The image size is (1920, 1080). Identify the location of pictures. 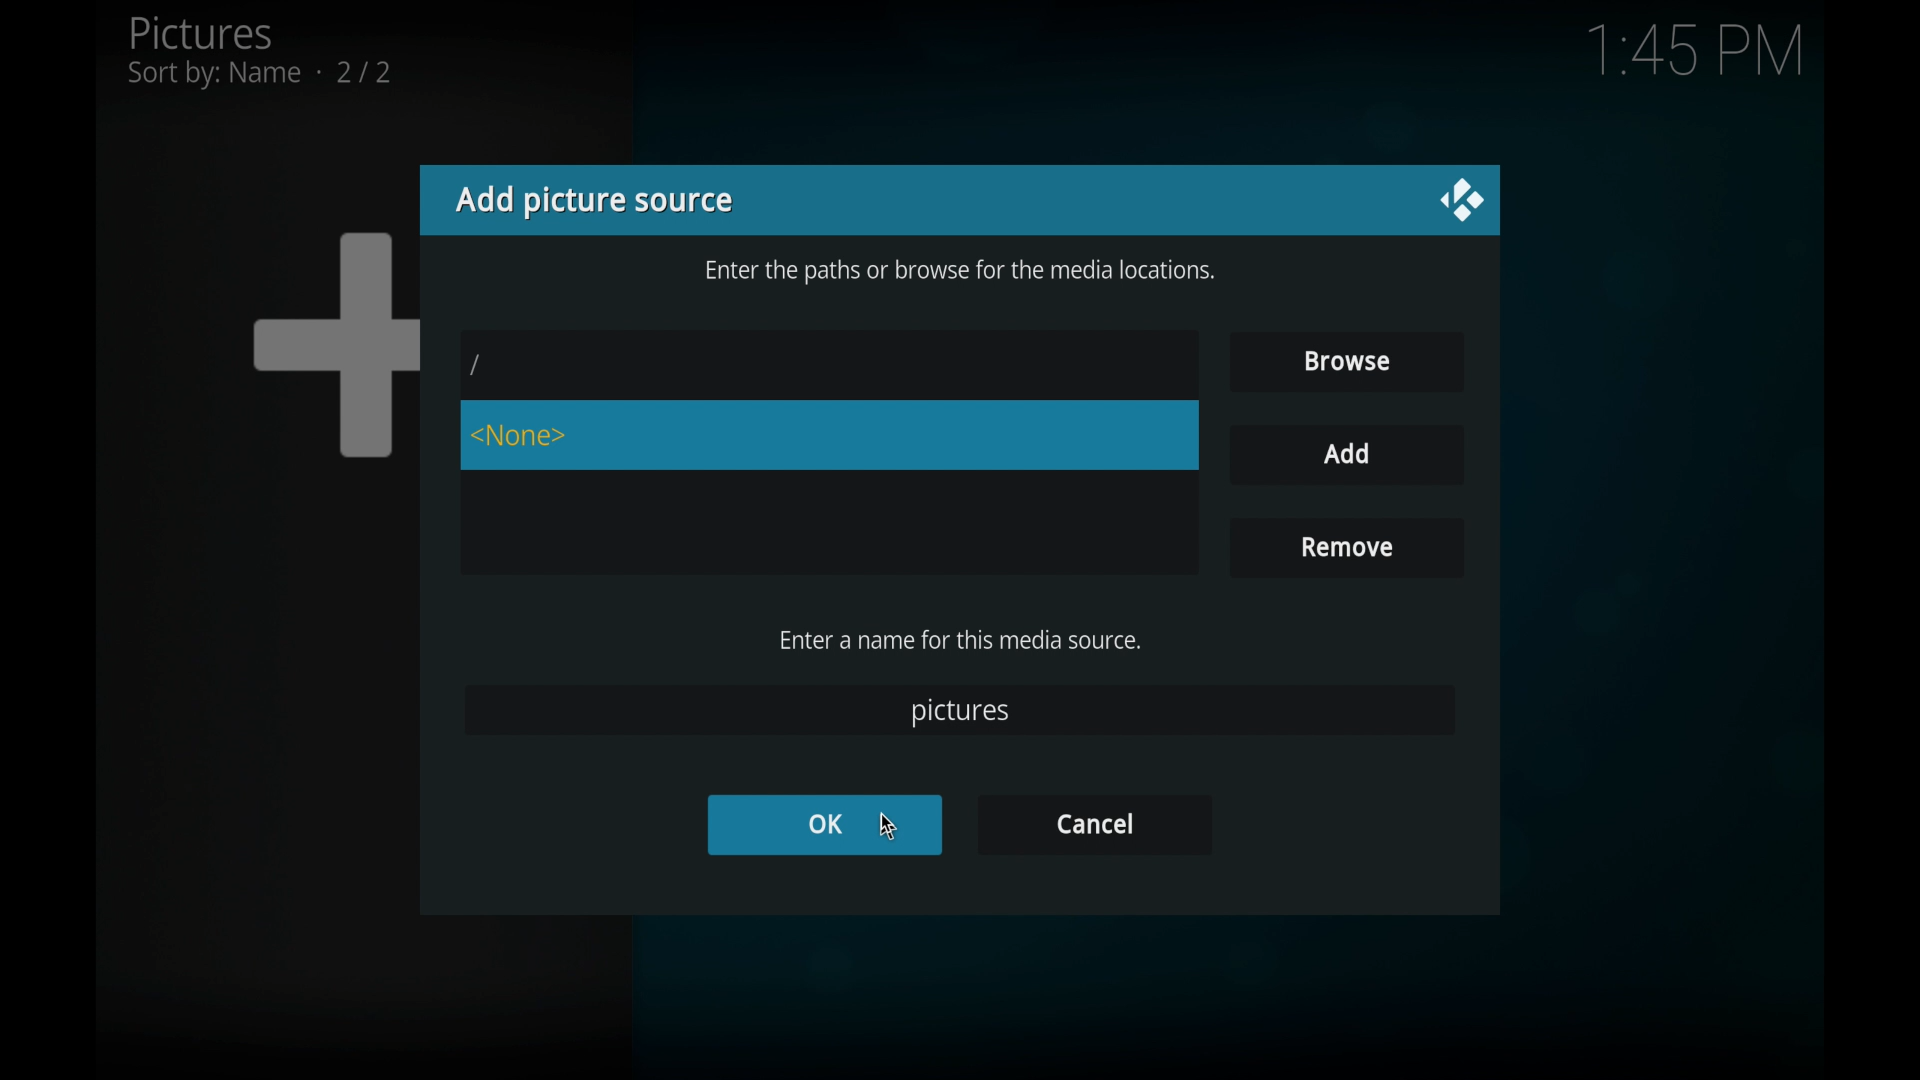
(959, 712).